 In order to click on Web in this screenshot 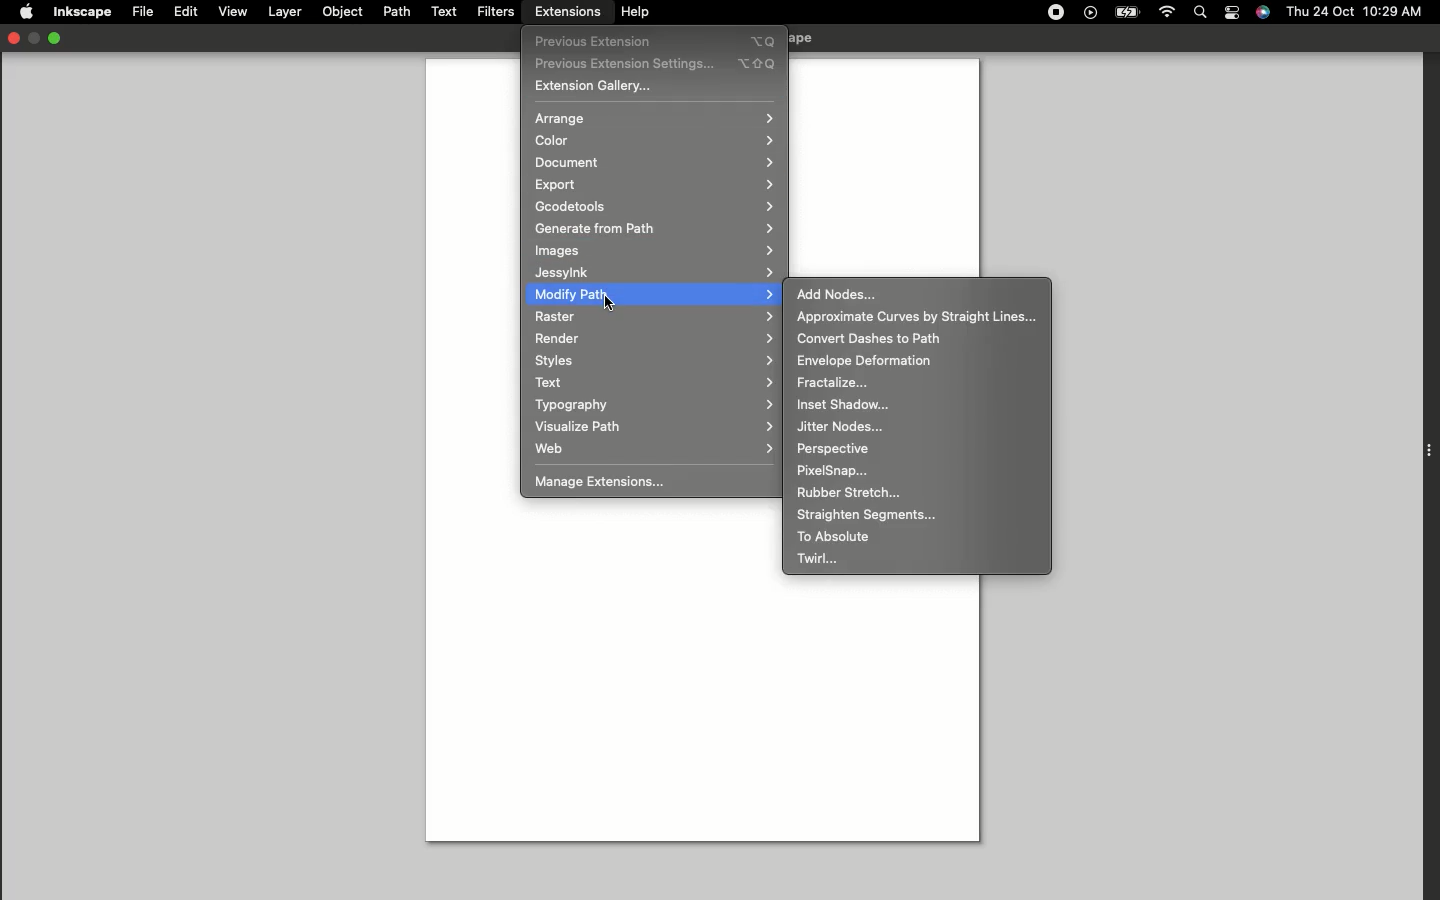, I will do `click(652, 449)`.